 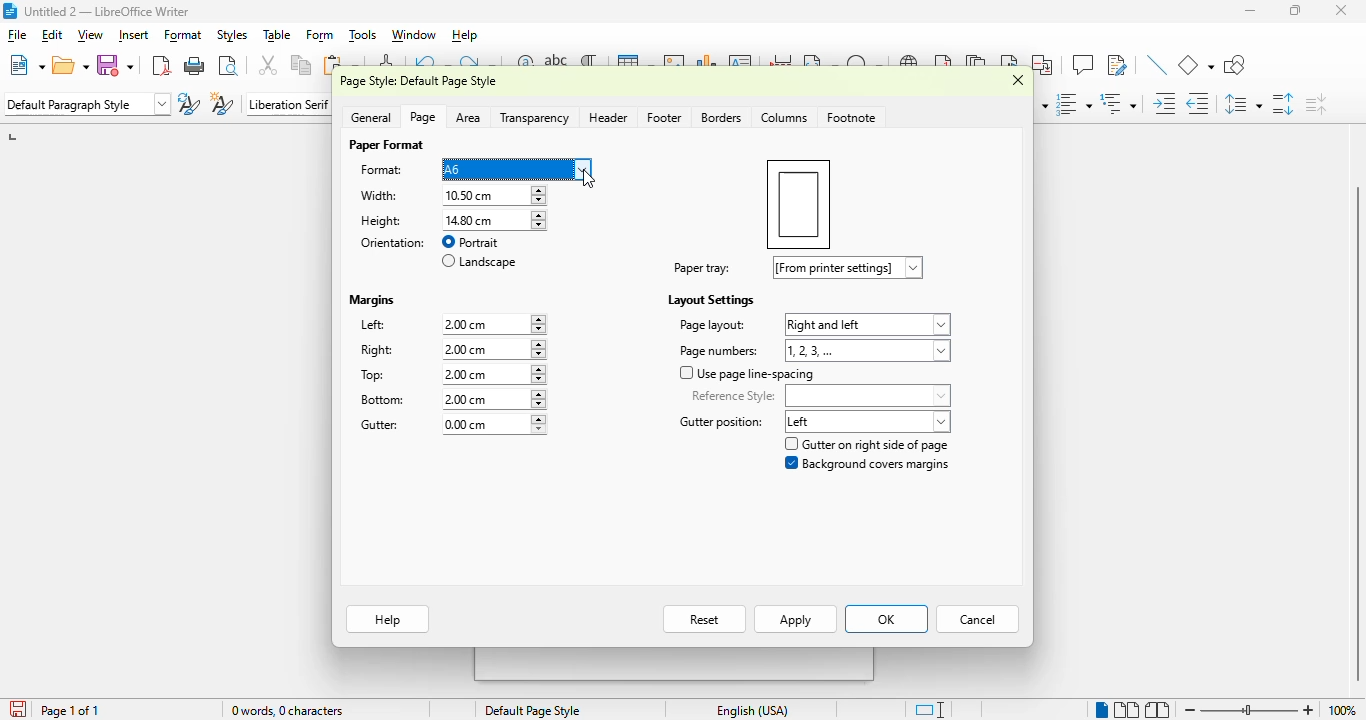 I want to click on decrease indent, so click(x=1200, y=104).